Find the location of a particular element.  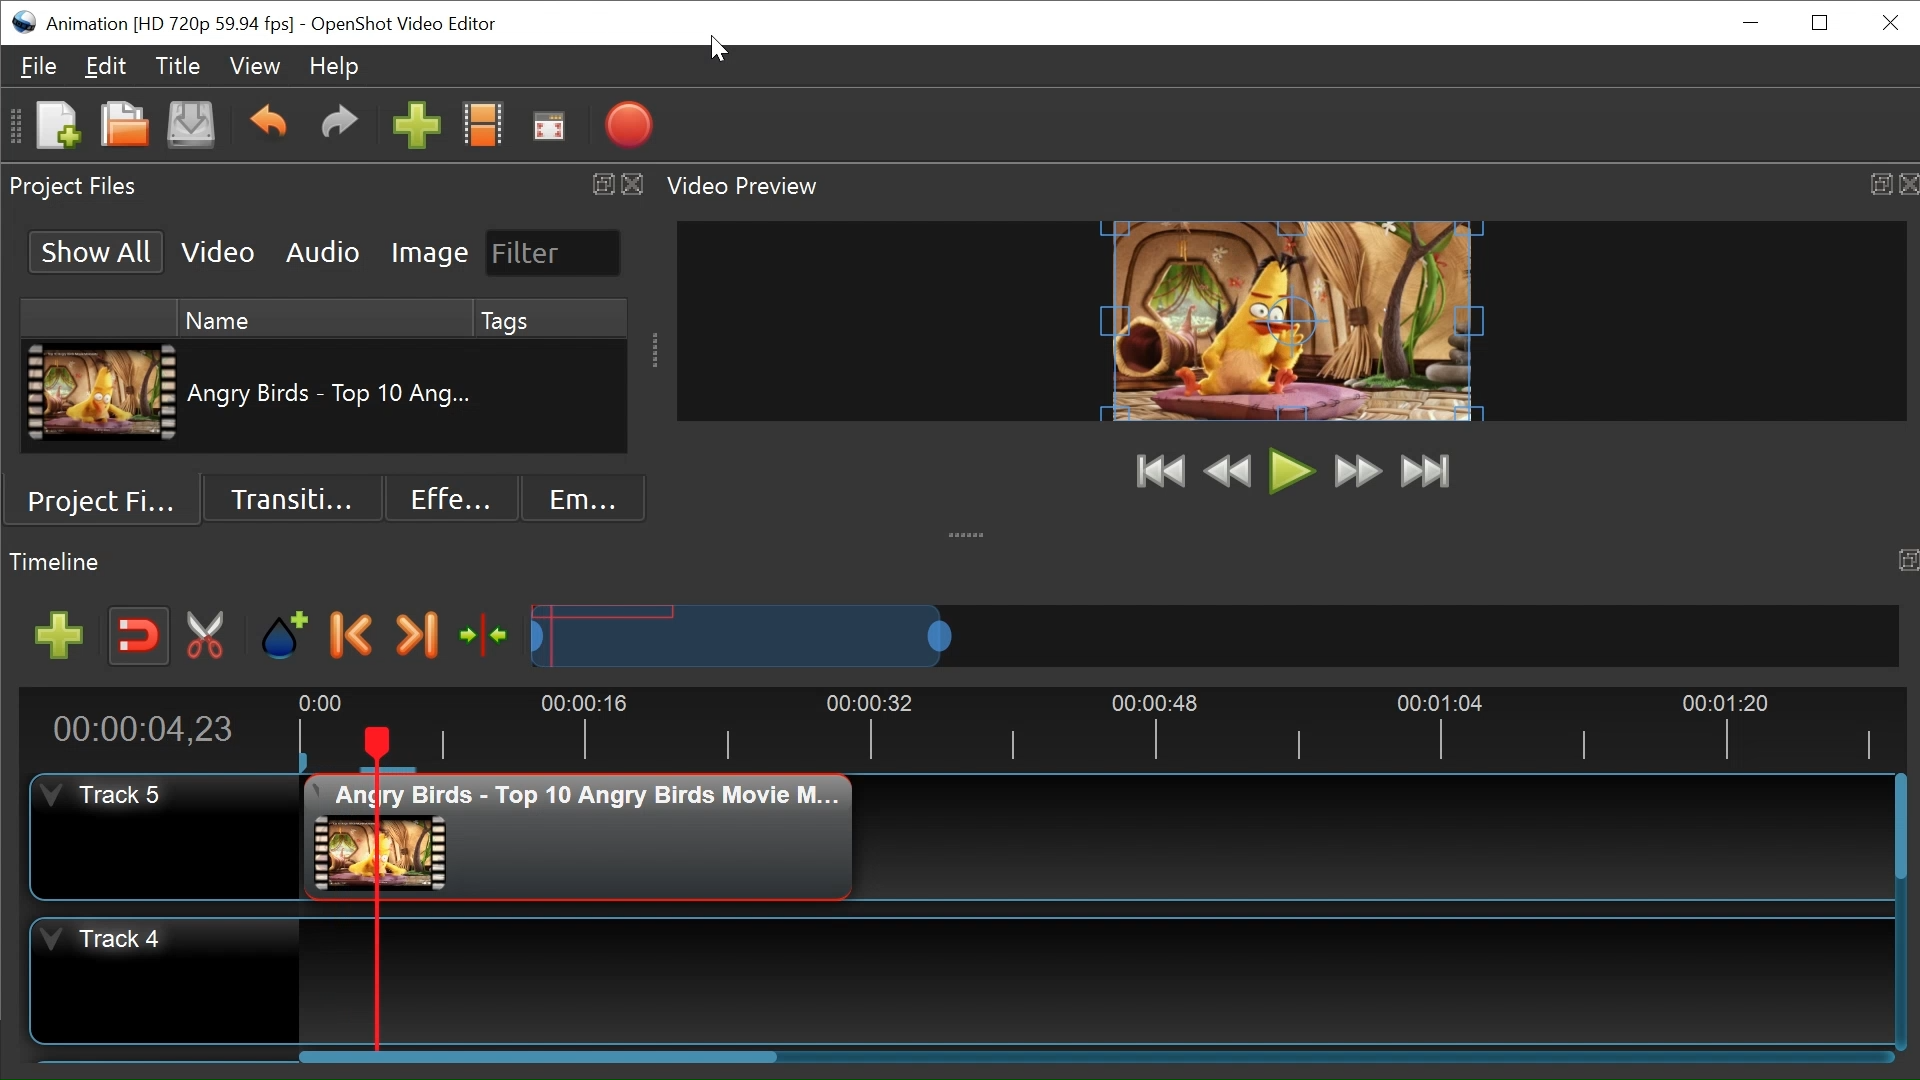

Title is located at coordinates (177, 65).